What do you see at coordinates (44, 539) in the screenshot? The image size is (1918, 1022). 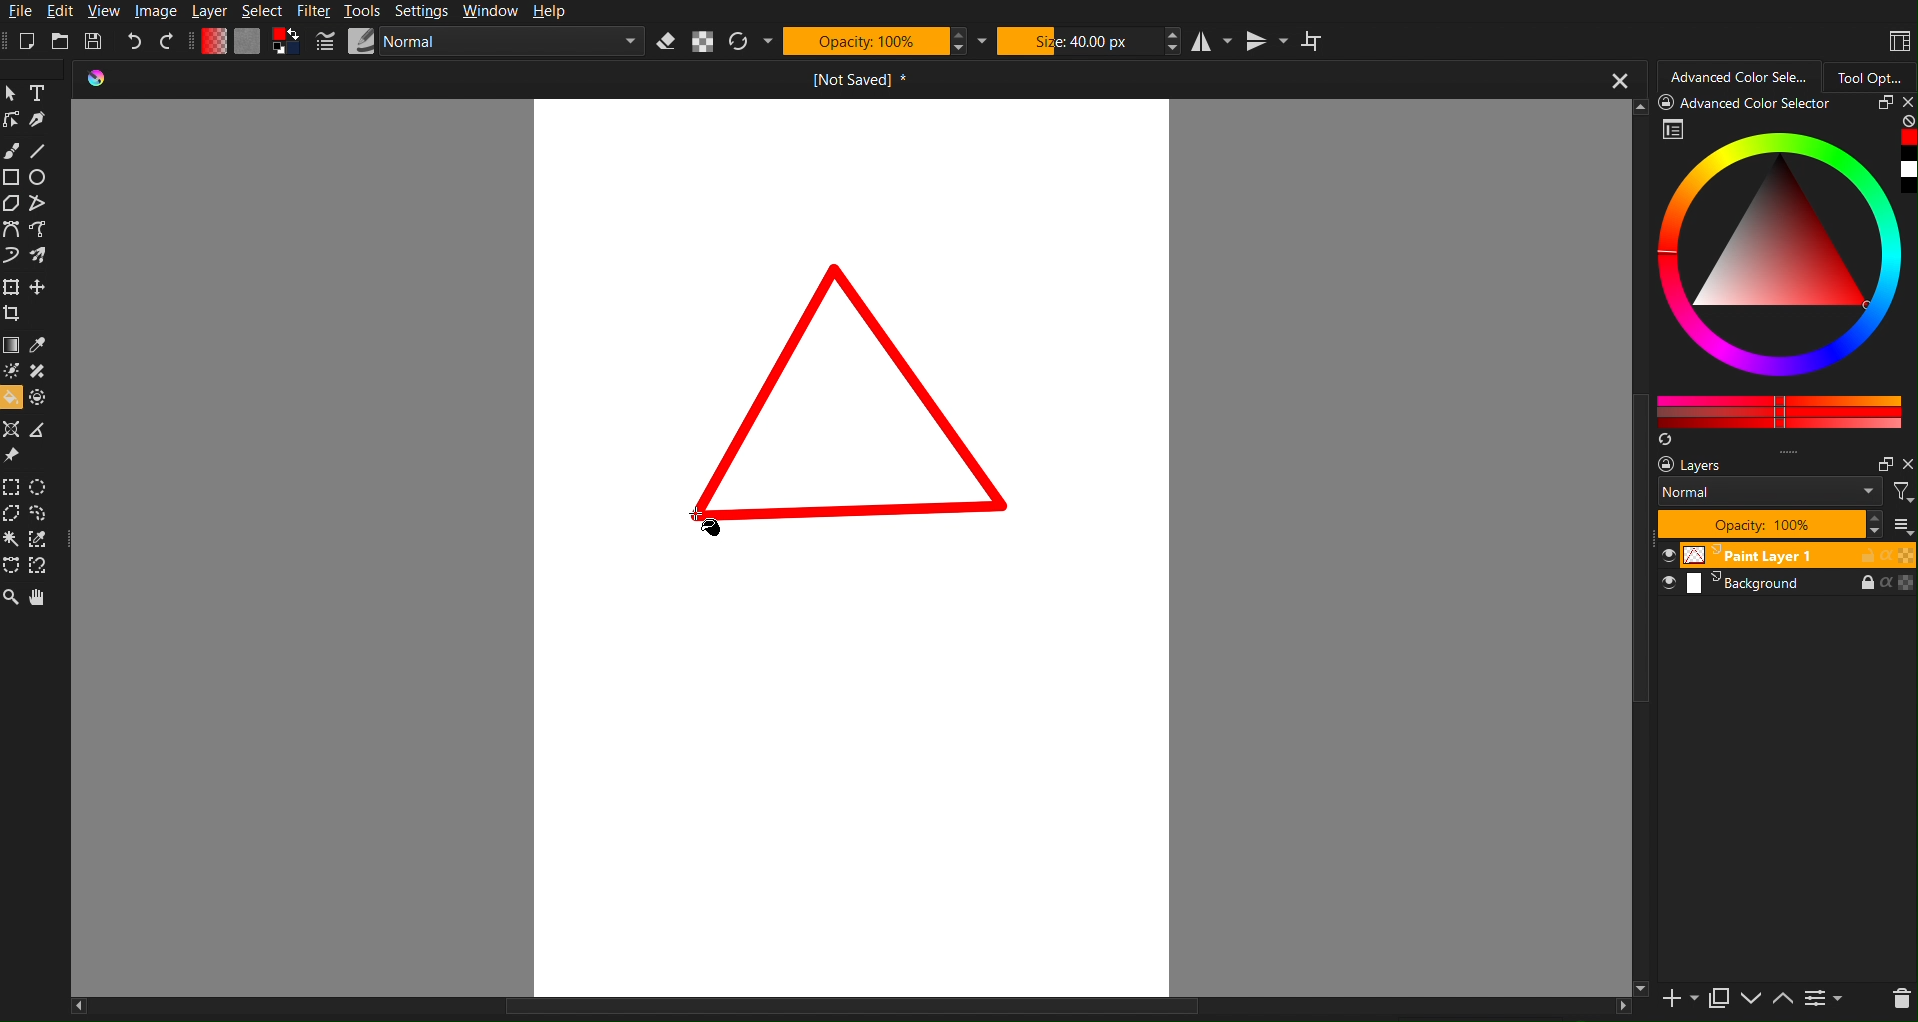 I see `similar color selection tool` at bounding box center [44, 539].